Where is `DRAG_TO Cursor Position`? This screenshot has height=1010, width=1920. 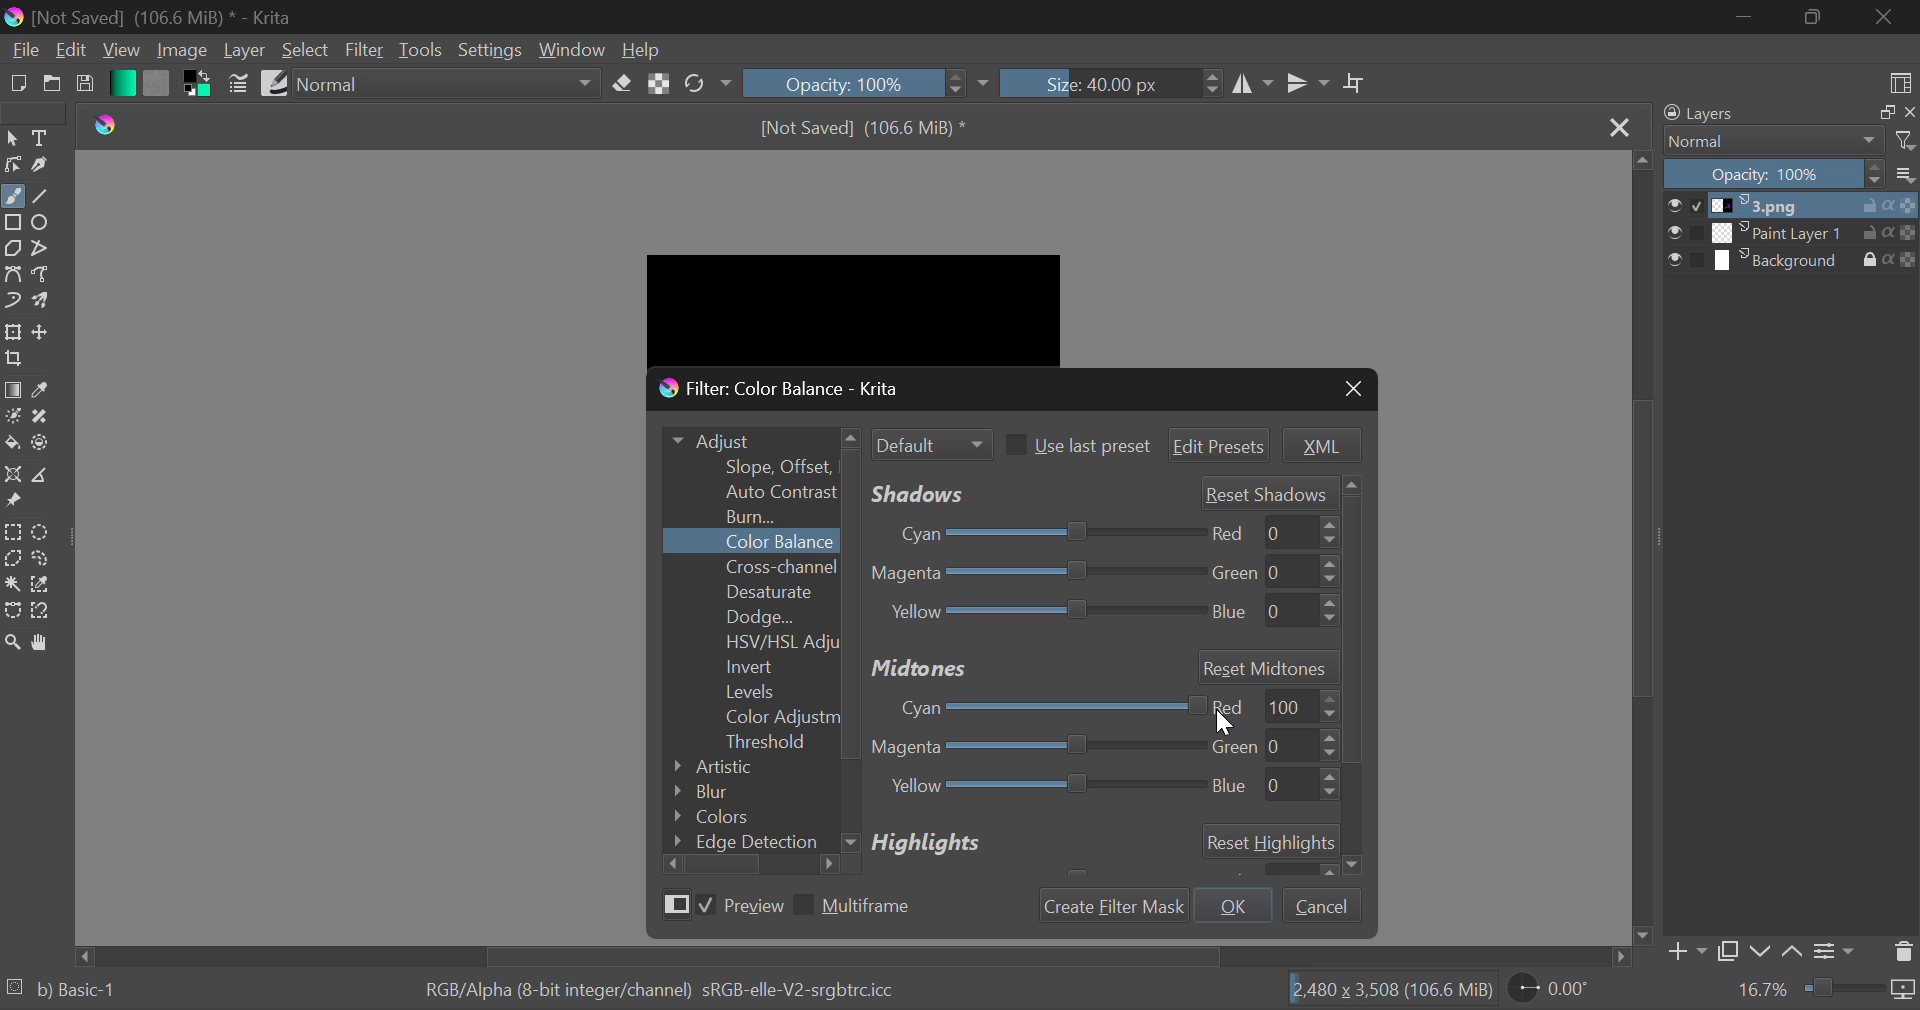
DRAG_TO Cursor Position is located at coordinates (1222, 713).